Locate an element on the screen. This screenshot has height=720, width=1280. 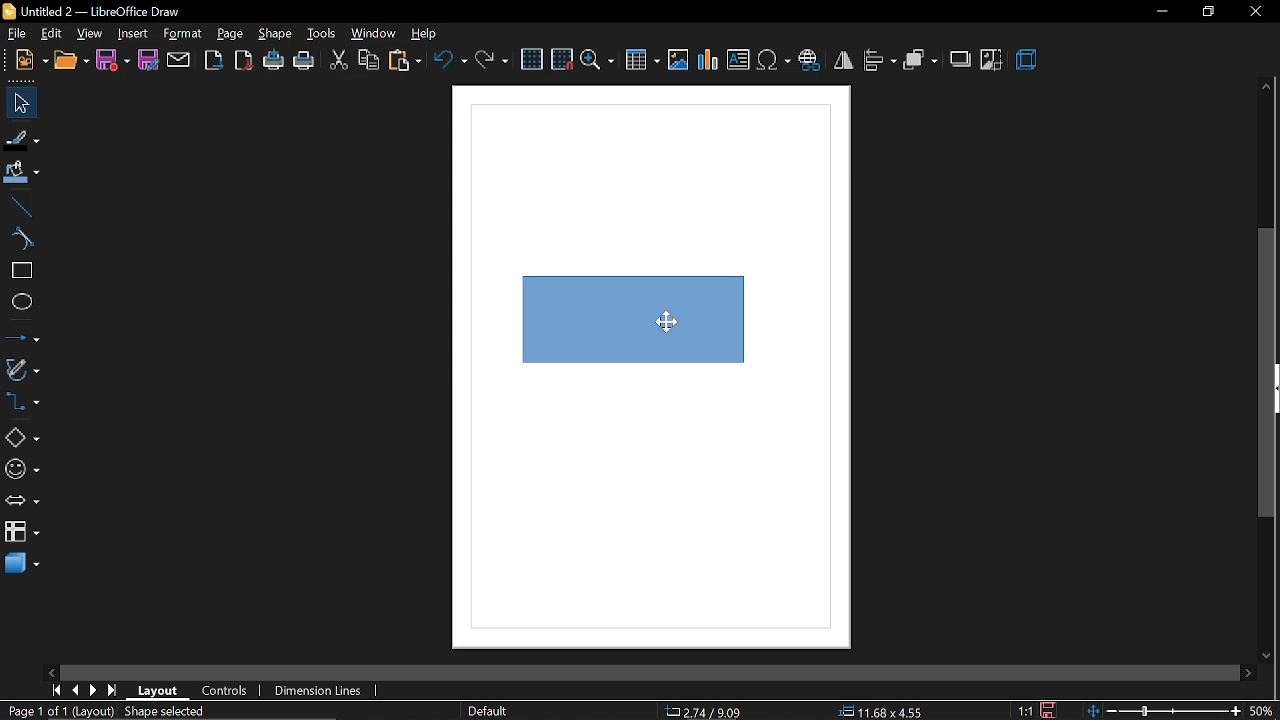
3d shapes is located at coordinates (22, 565).